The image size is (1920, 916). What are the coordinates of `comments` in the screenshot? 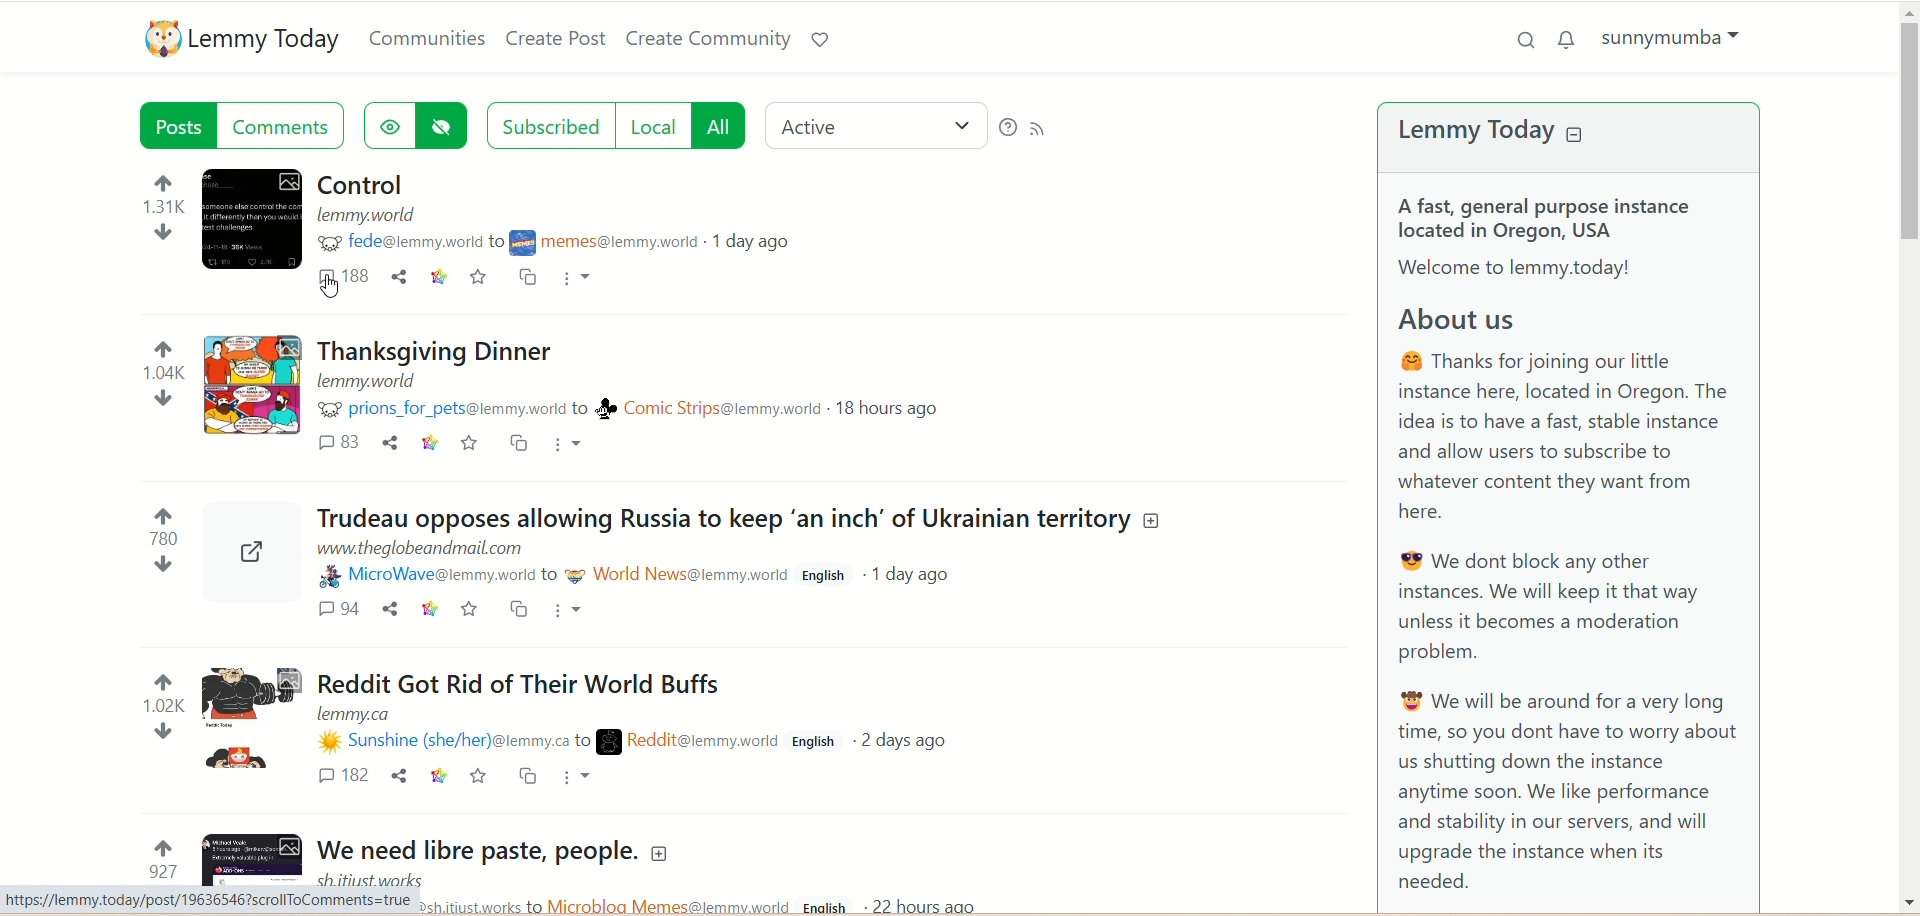 It's located at (345, 775).